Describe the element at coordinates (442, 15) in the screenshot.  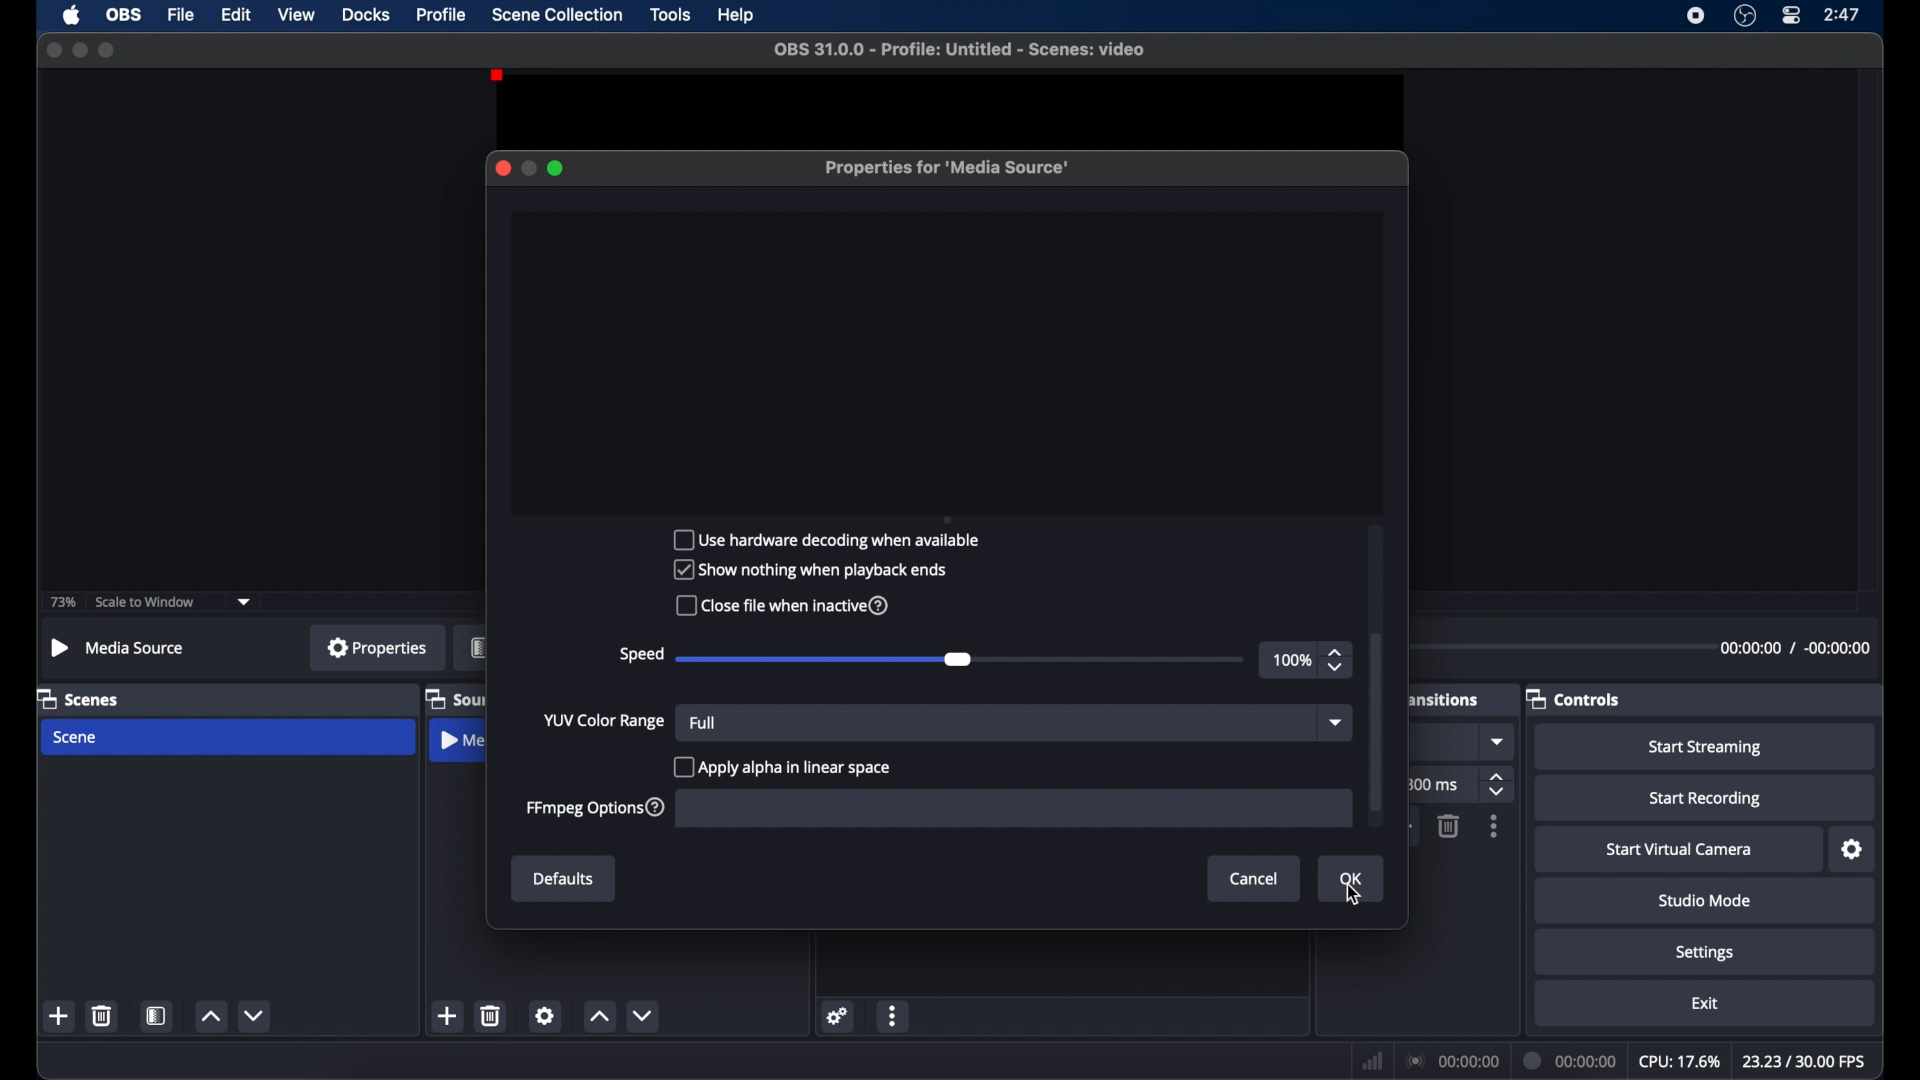
I see `profile` at that location.